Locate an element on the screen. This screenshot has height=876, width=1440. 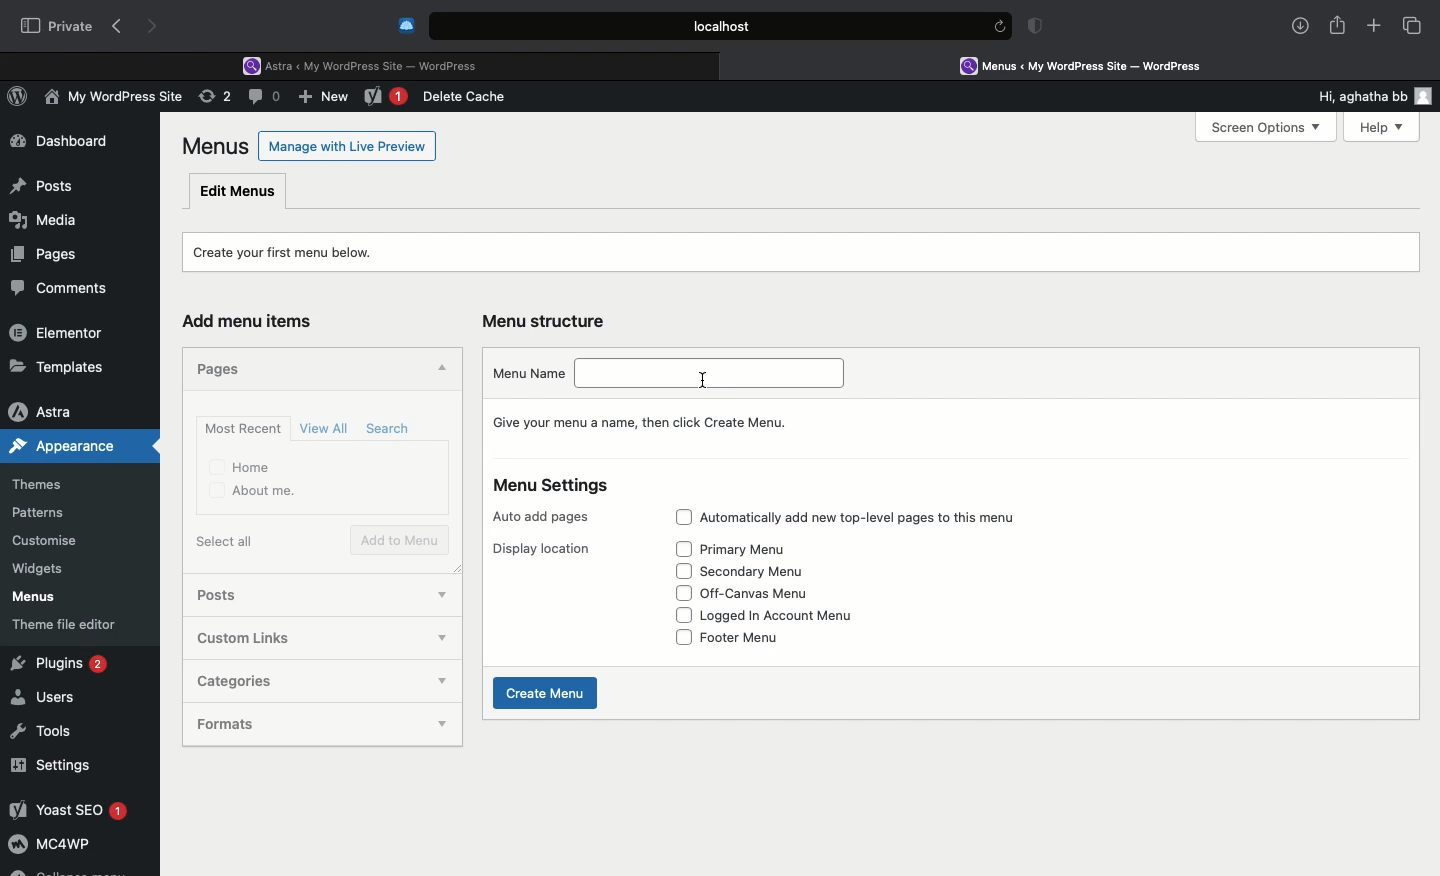
Create your first menu below is located at coordinates (296, 250).